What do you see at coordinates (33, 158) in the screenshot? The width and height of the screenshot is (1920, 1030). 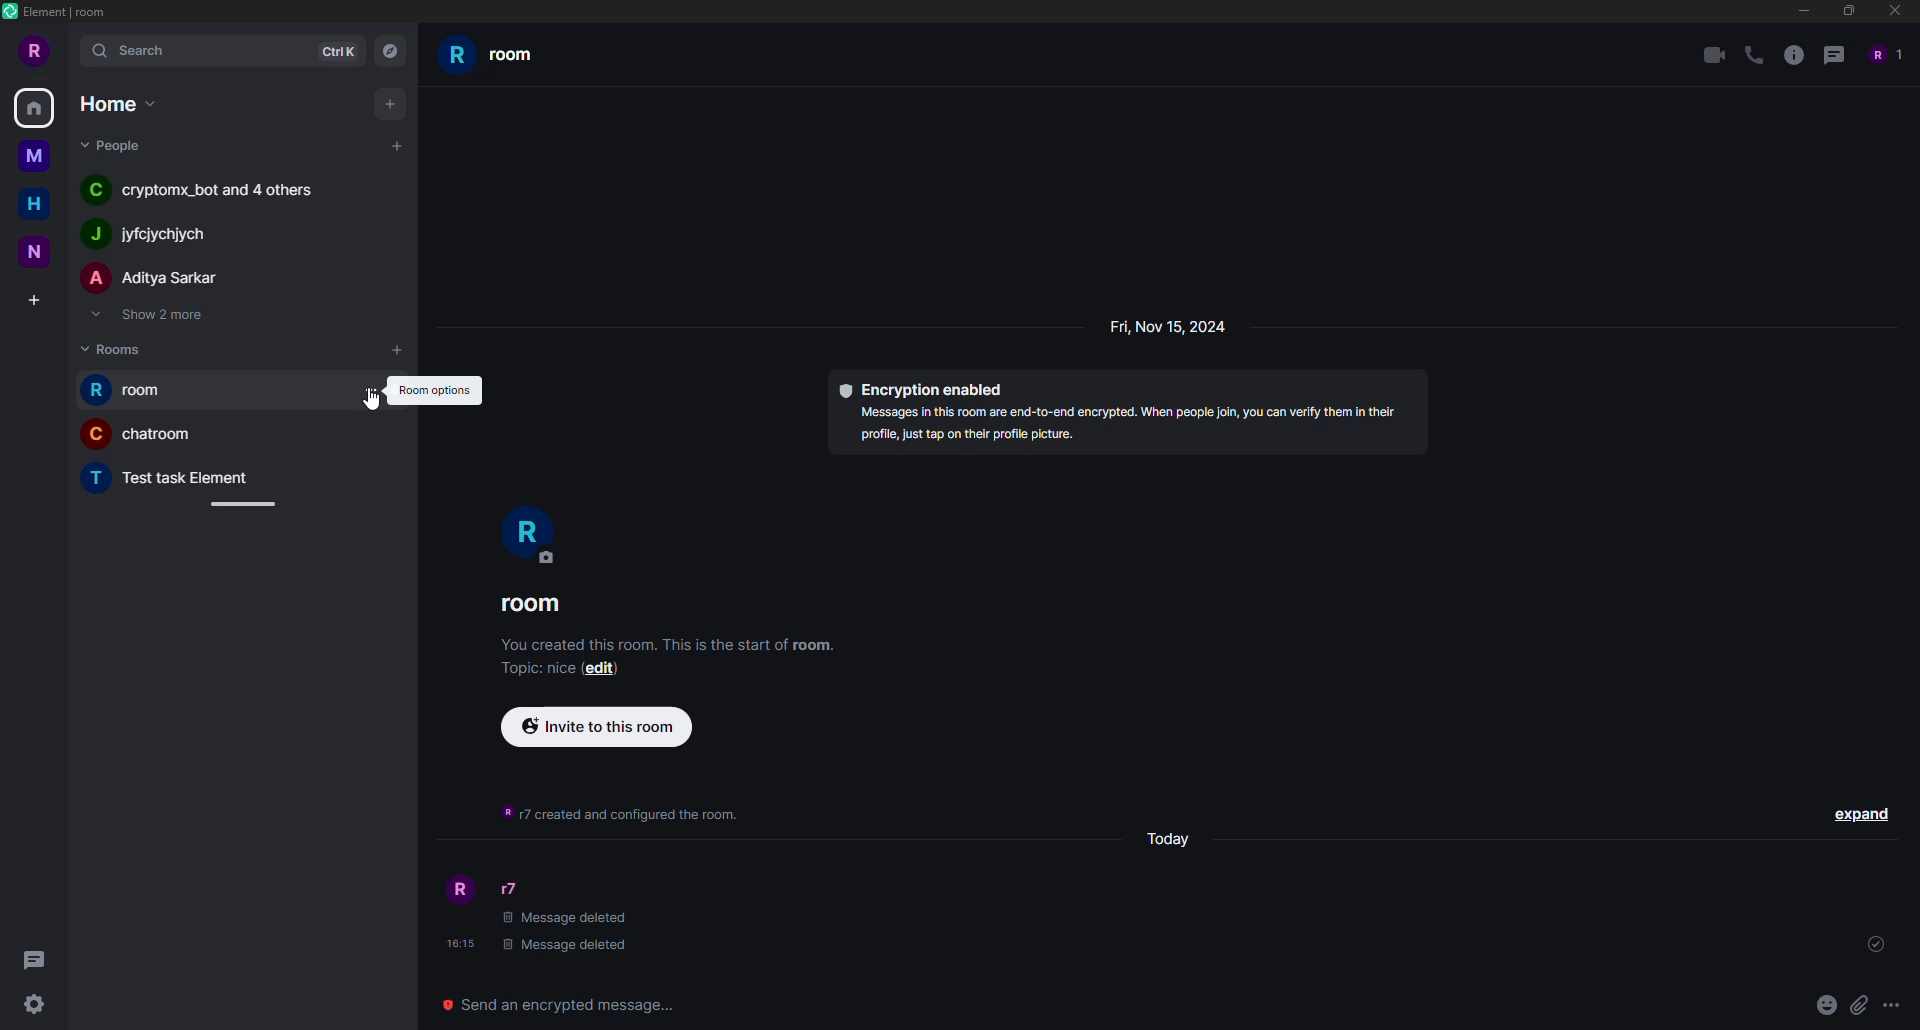 I see `m` at bounding box center [33, 158].